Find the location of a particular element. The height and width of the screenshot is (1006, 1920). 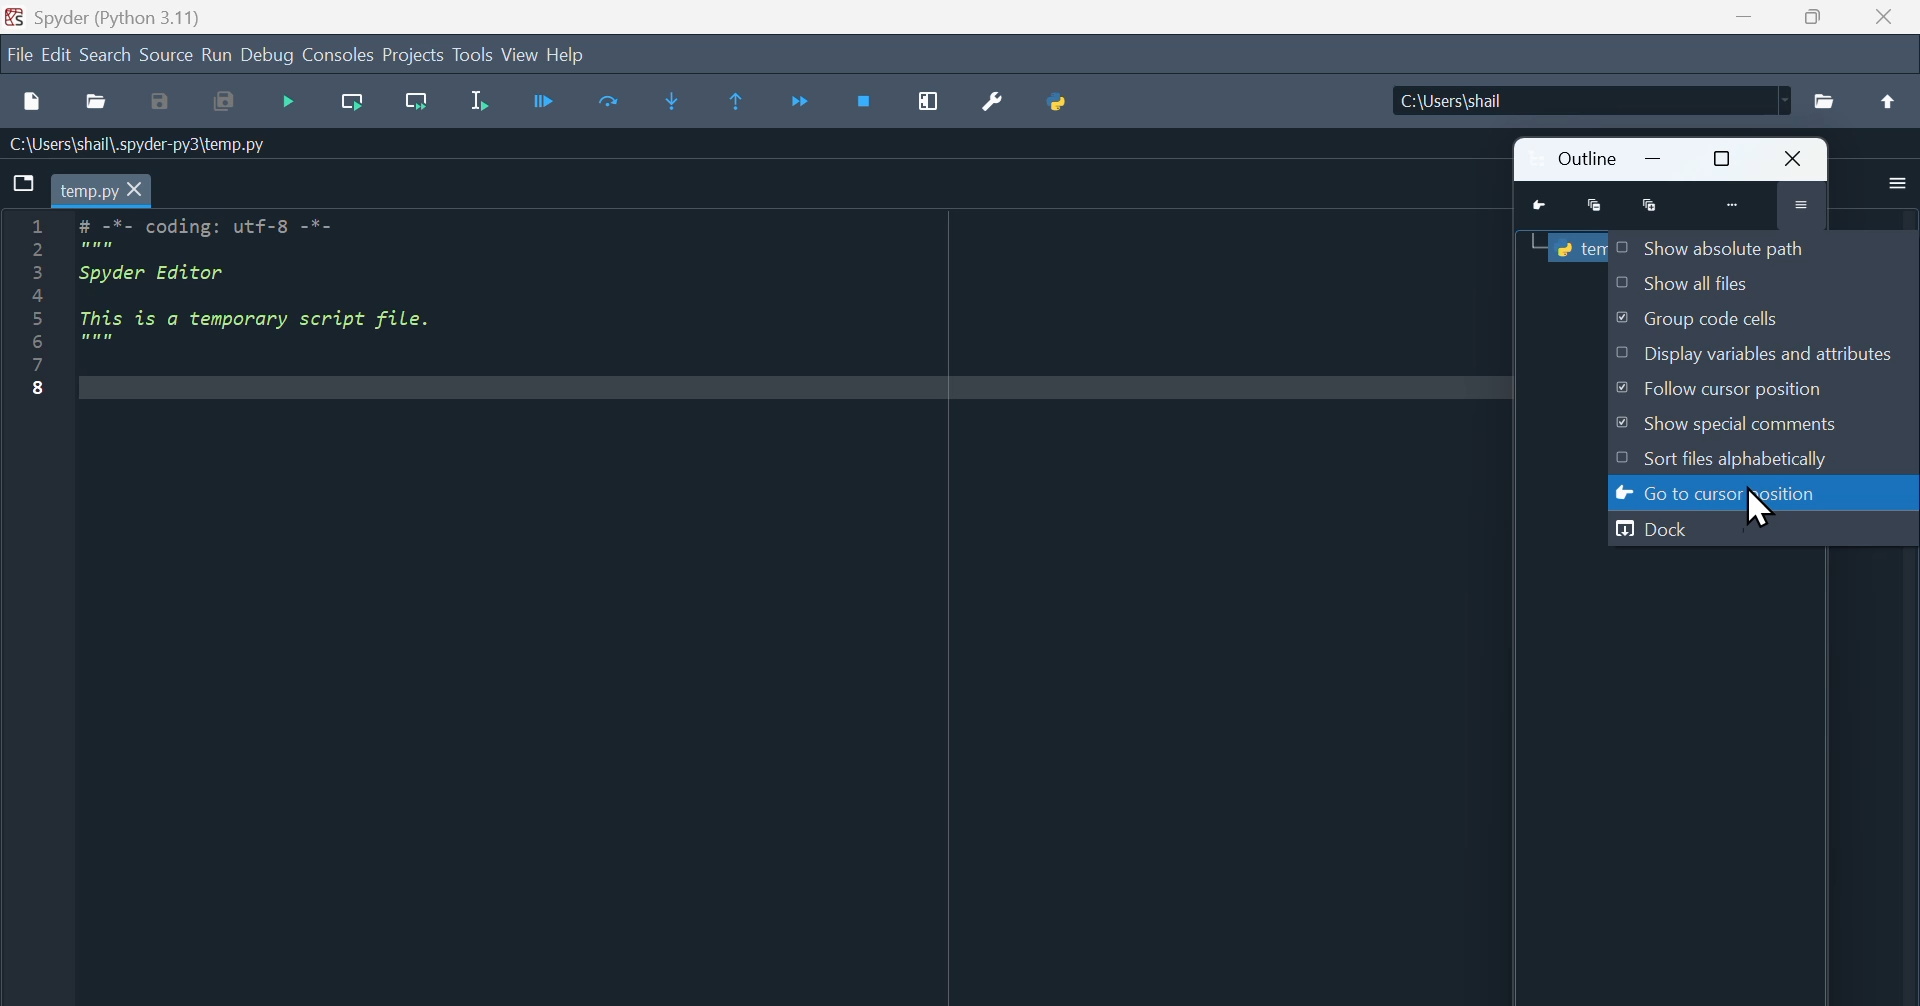

Maximize is located at coordinates (1649, 206).